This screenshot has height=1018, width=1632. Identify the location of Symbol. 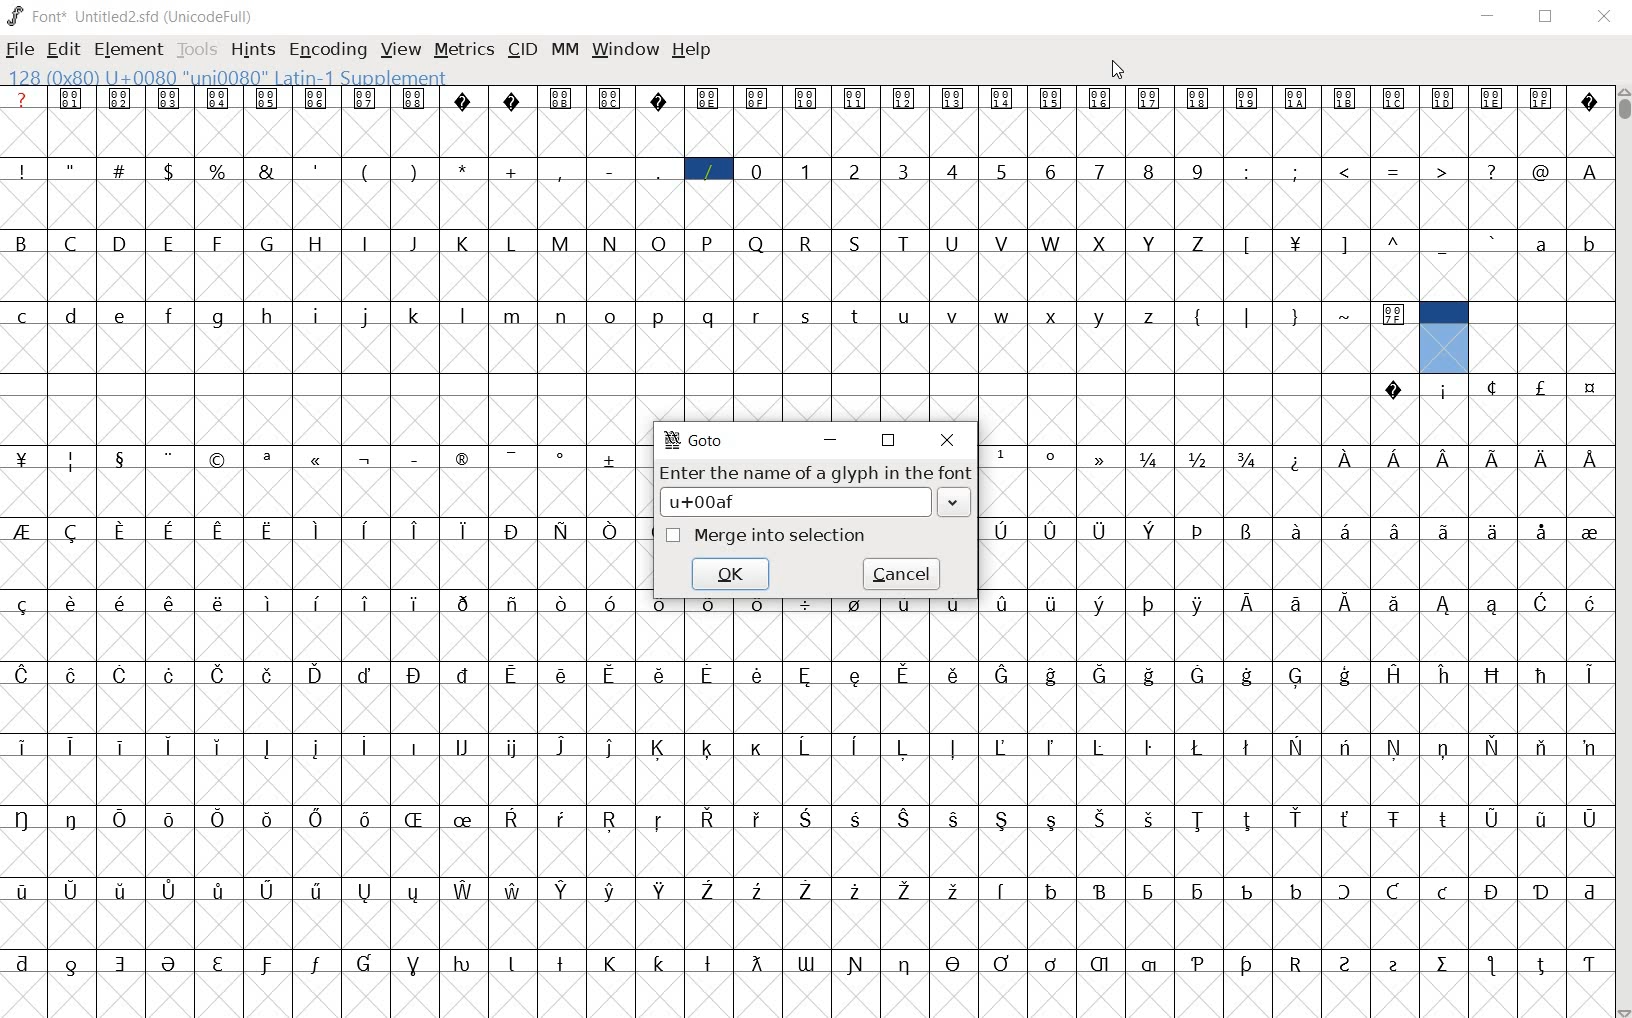
(1298, 818).